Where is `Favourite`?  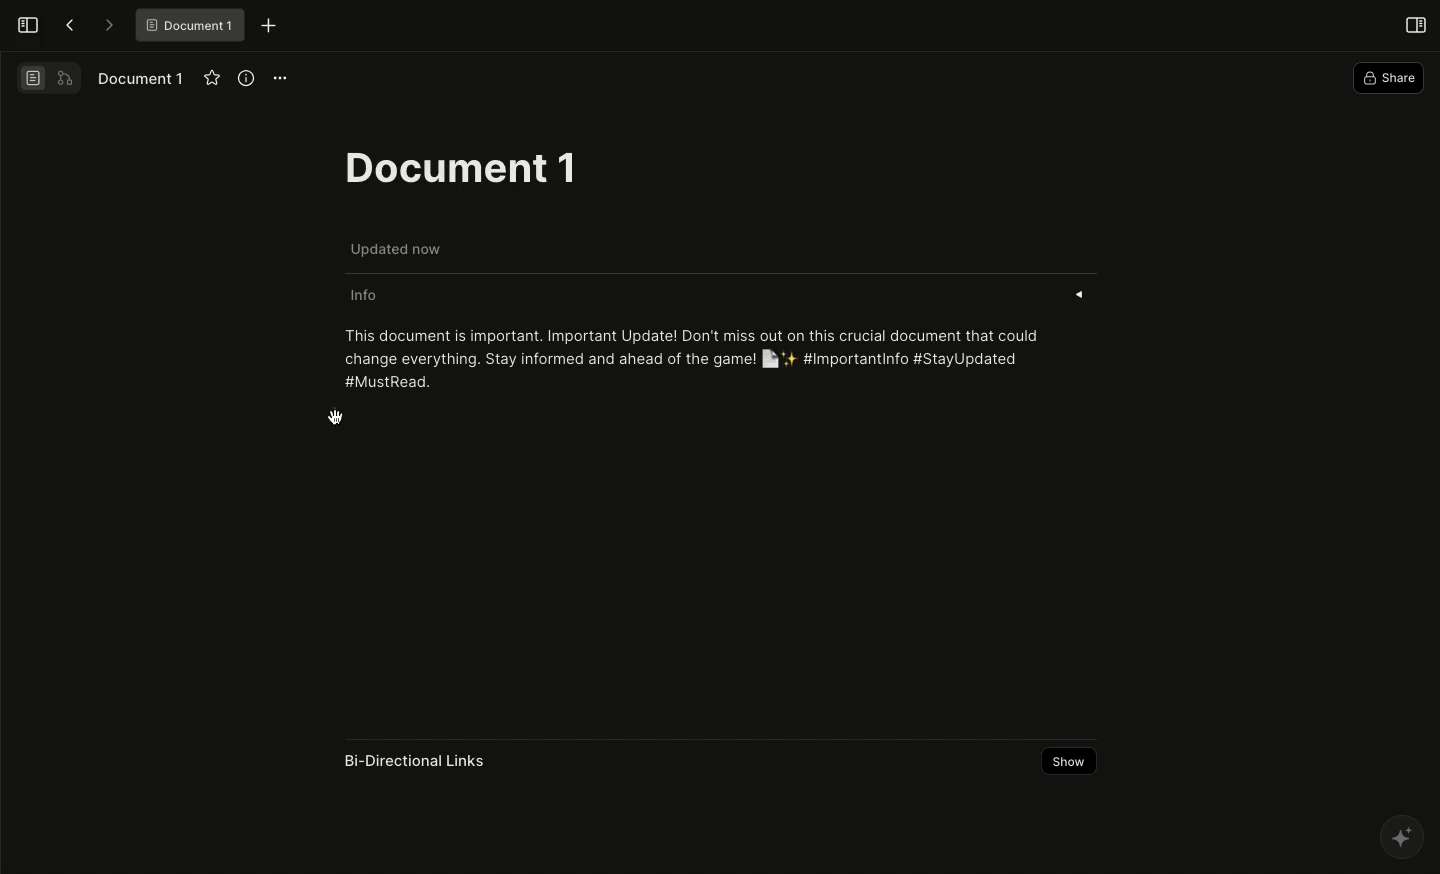
Favourite is located at coordinates (211, 78).